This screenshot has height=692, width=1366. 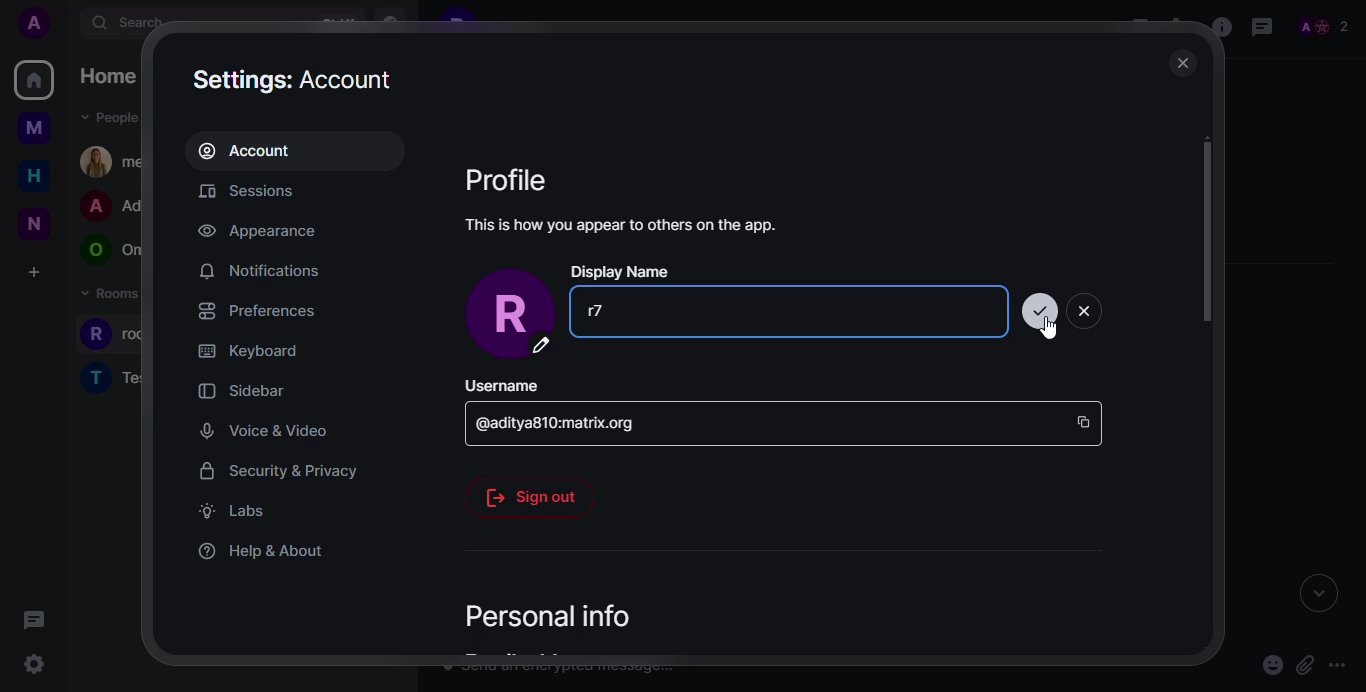 What do you see at coordinates (32, 176) in the screenshot?
I see `home` at bounding box center [32, 176].